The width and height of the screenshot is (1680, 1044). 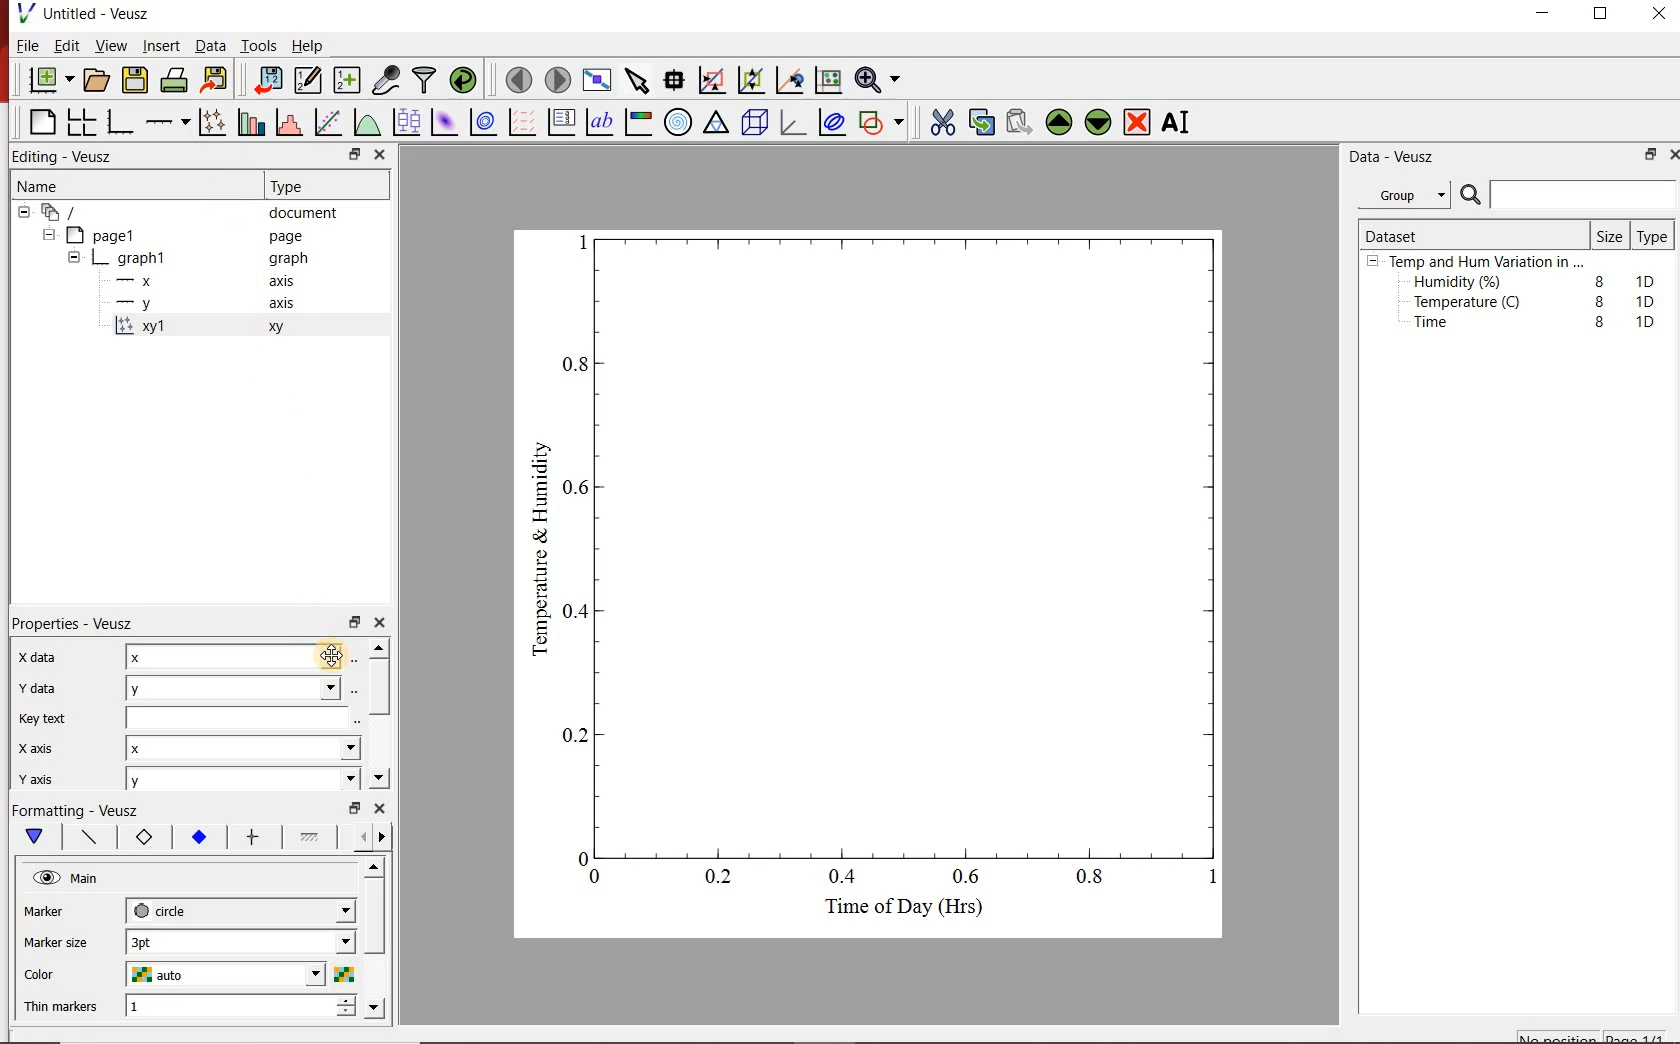 I want to click on xy1, so click(x=152, y=326).